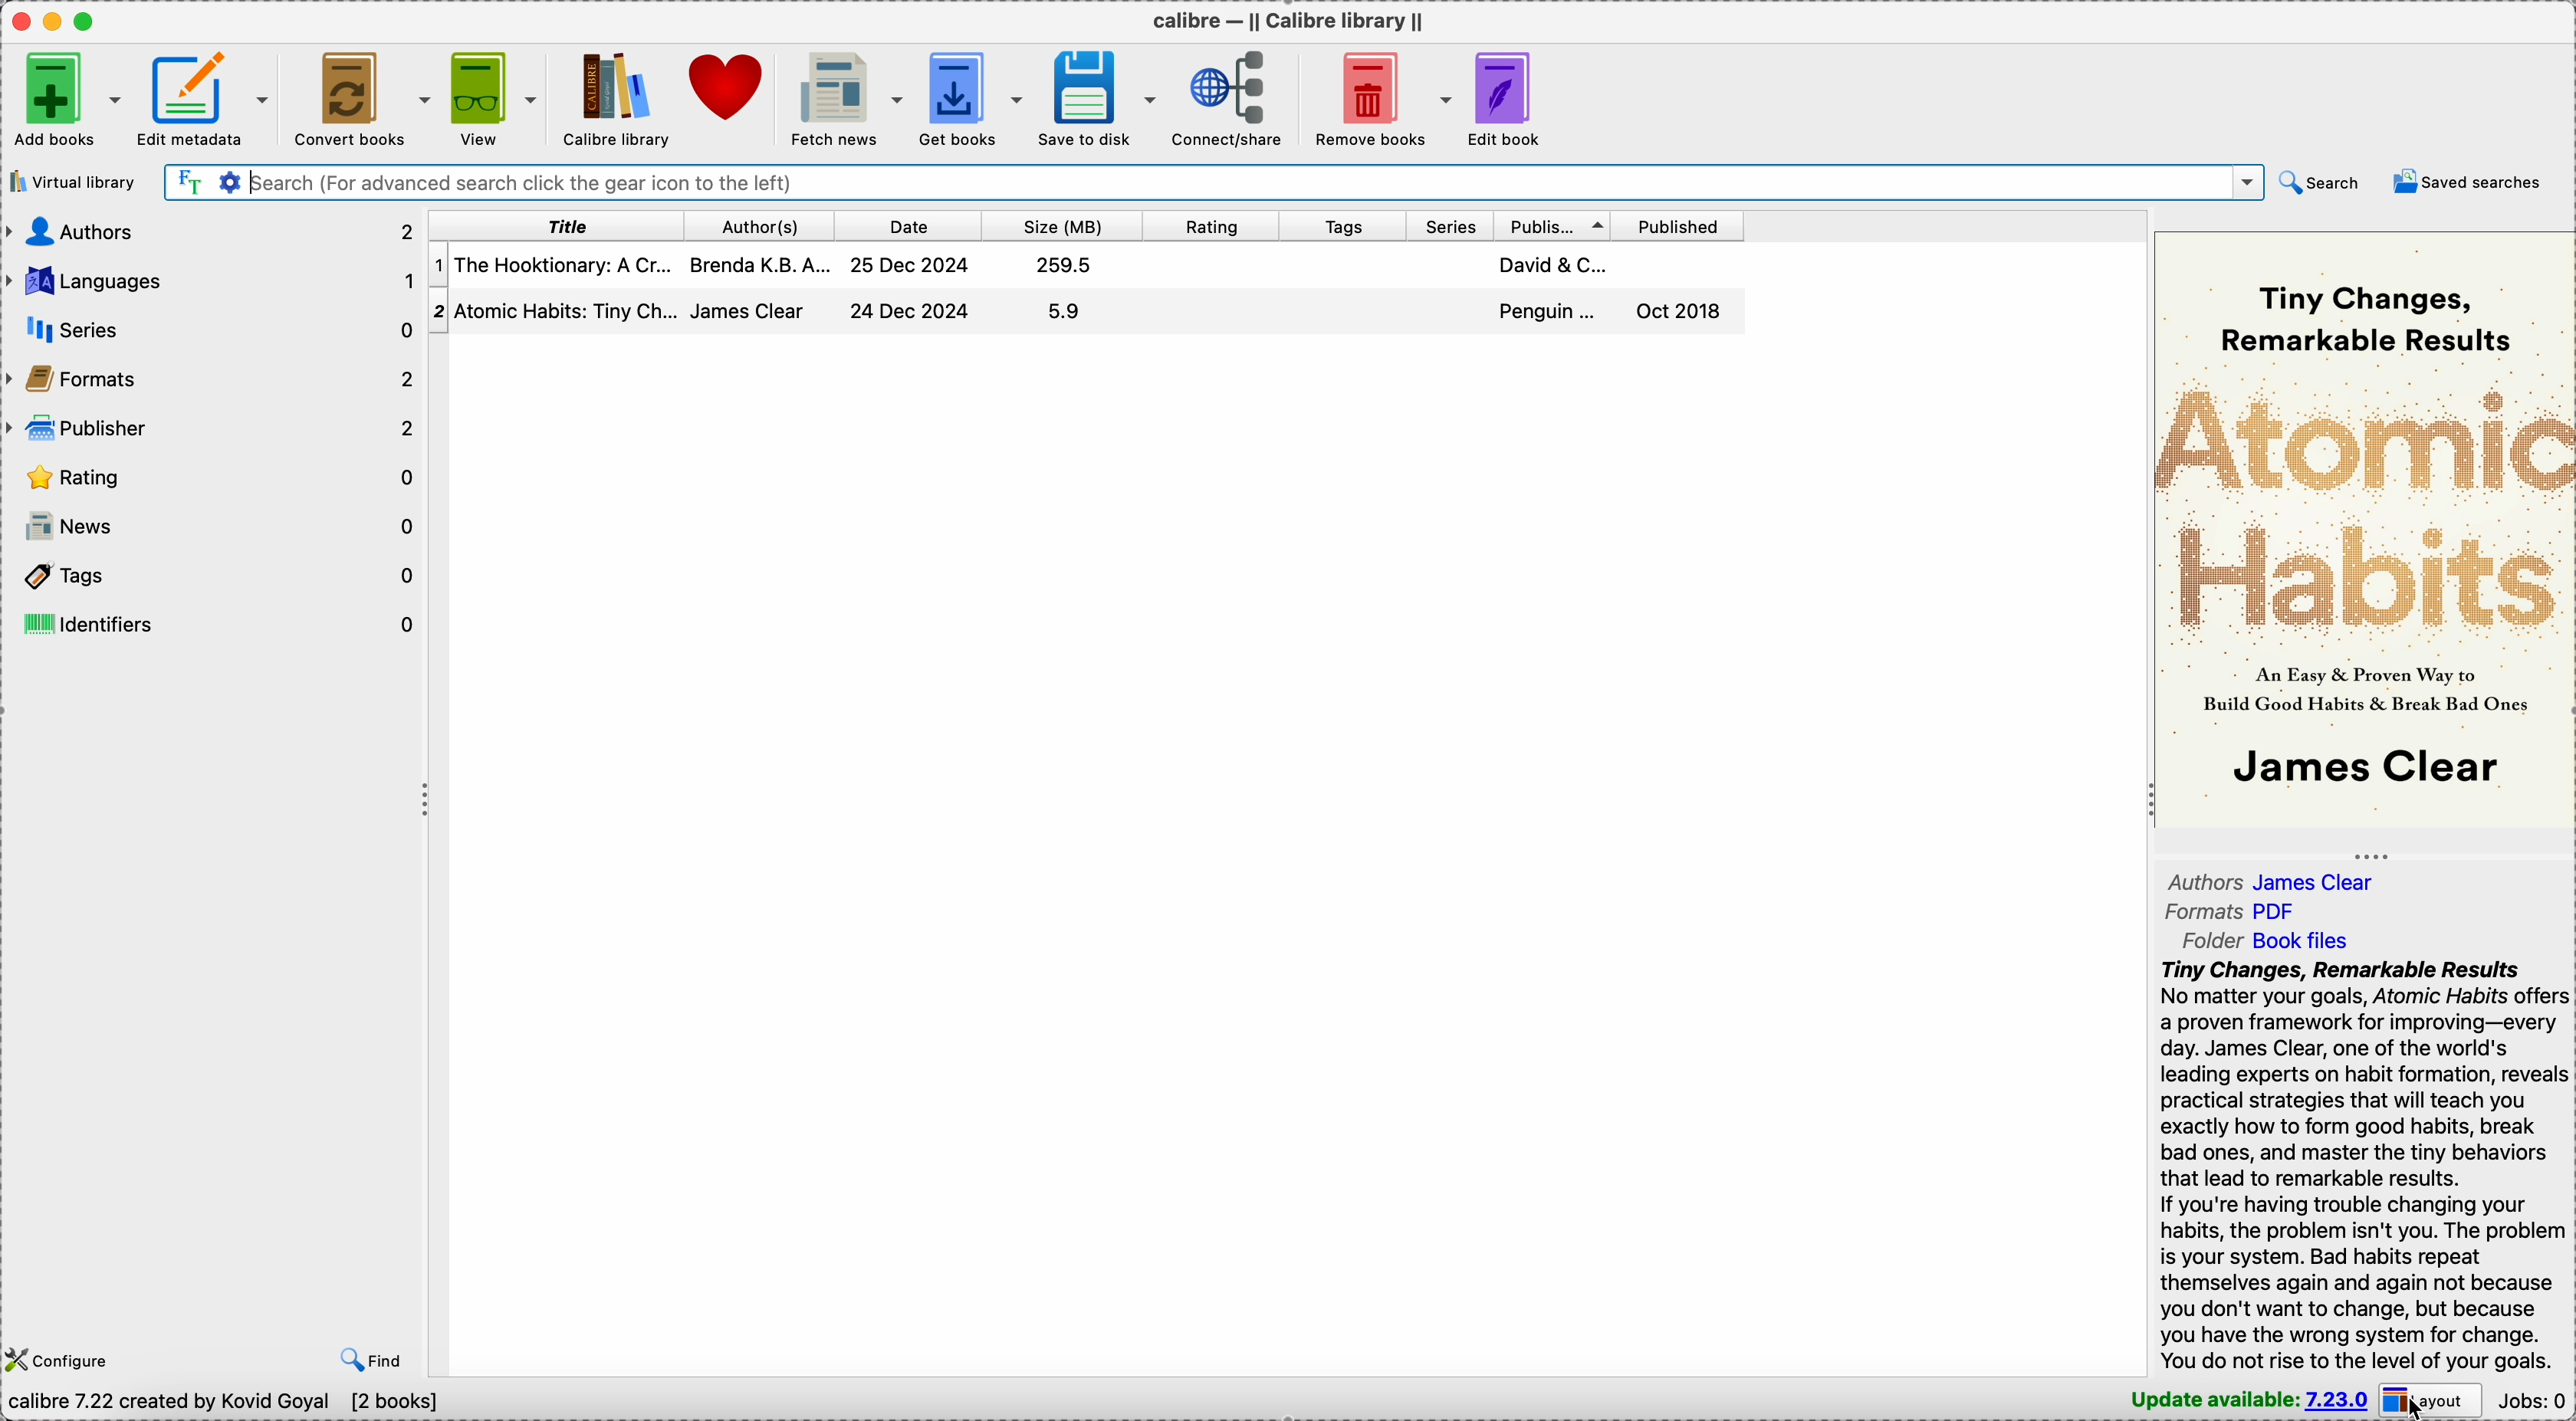 This screenshot has height=1421, width=2576. I want to click on toggle expand/contract, so click(2152, 802).